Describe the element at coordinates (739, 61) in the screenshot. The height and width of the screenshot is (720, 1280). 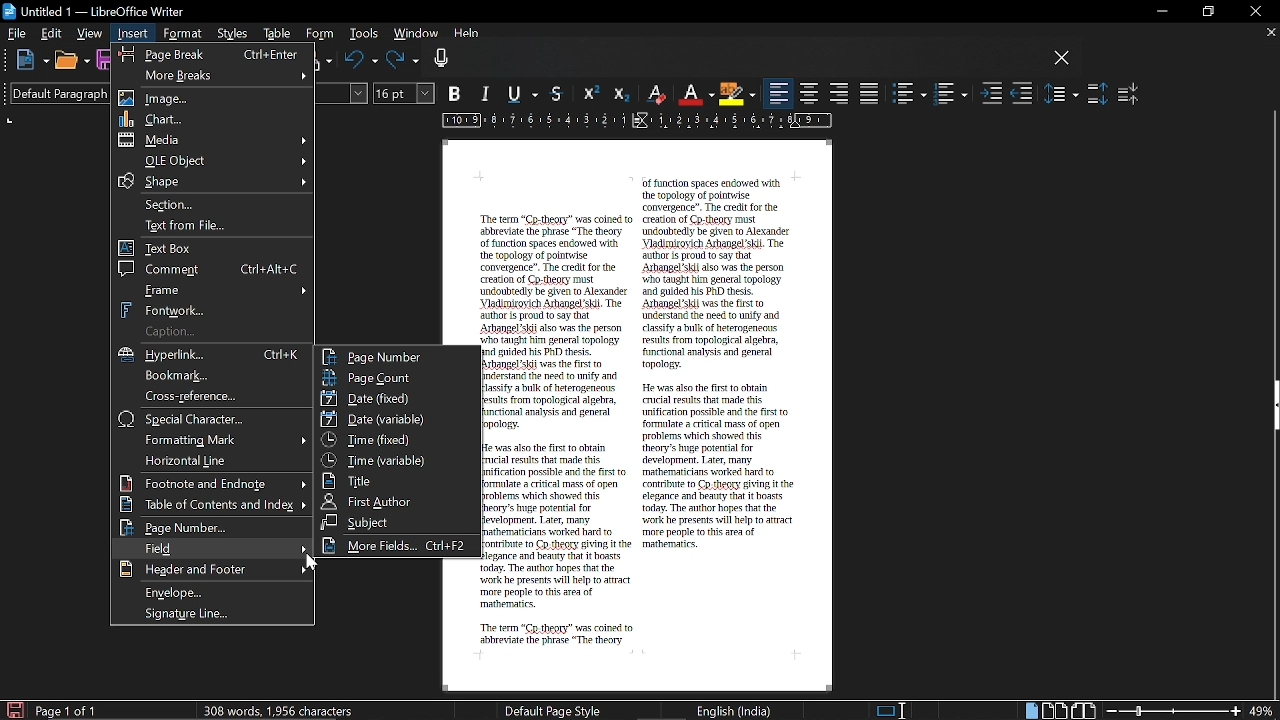
I see `VOice input` at that location.